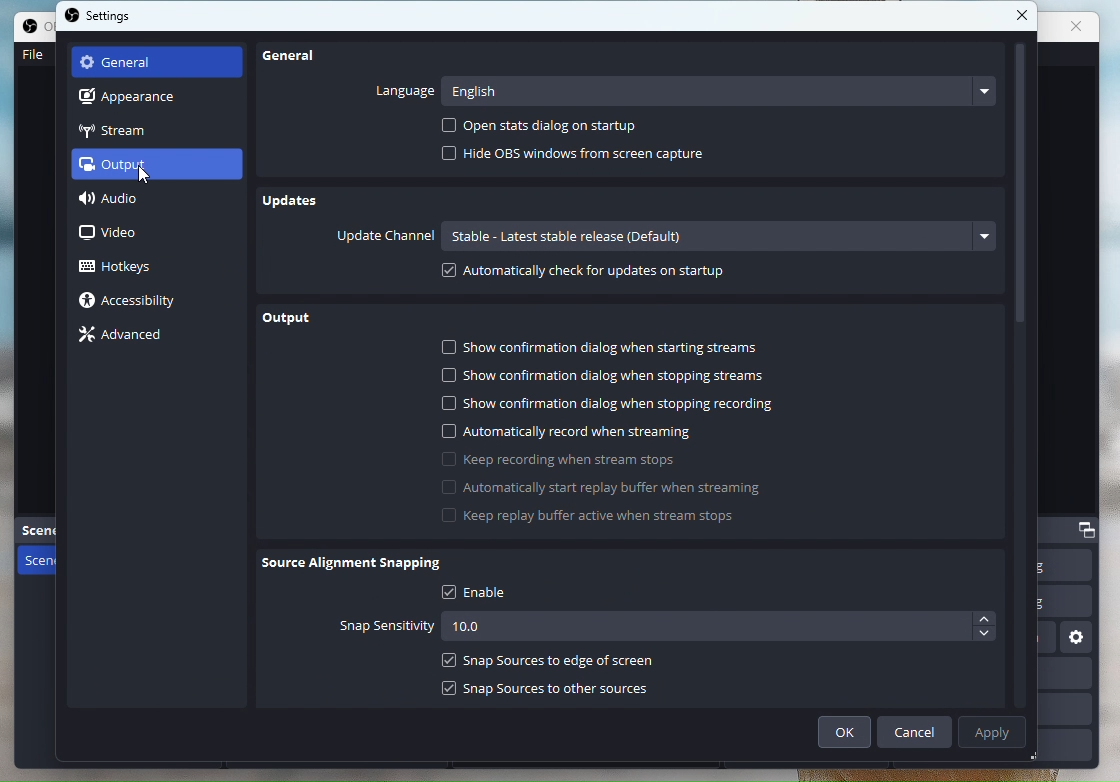 Image resolution: width=1120 pixels, height=782 pixels. What do you see at coordinates (591, 274) in the screenshot?
I see `Automatically check for updates on startup` at bounding box center [591, 274].